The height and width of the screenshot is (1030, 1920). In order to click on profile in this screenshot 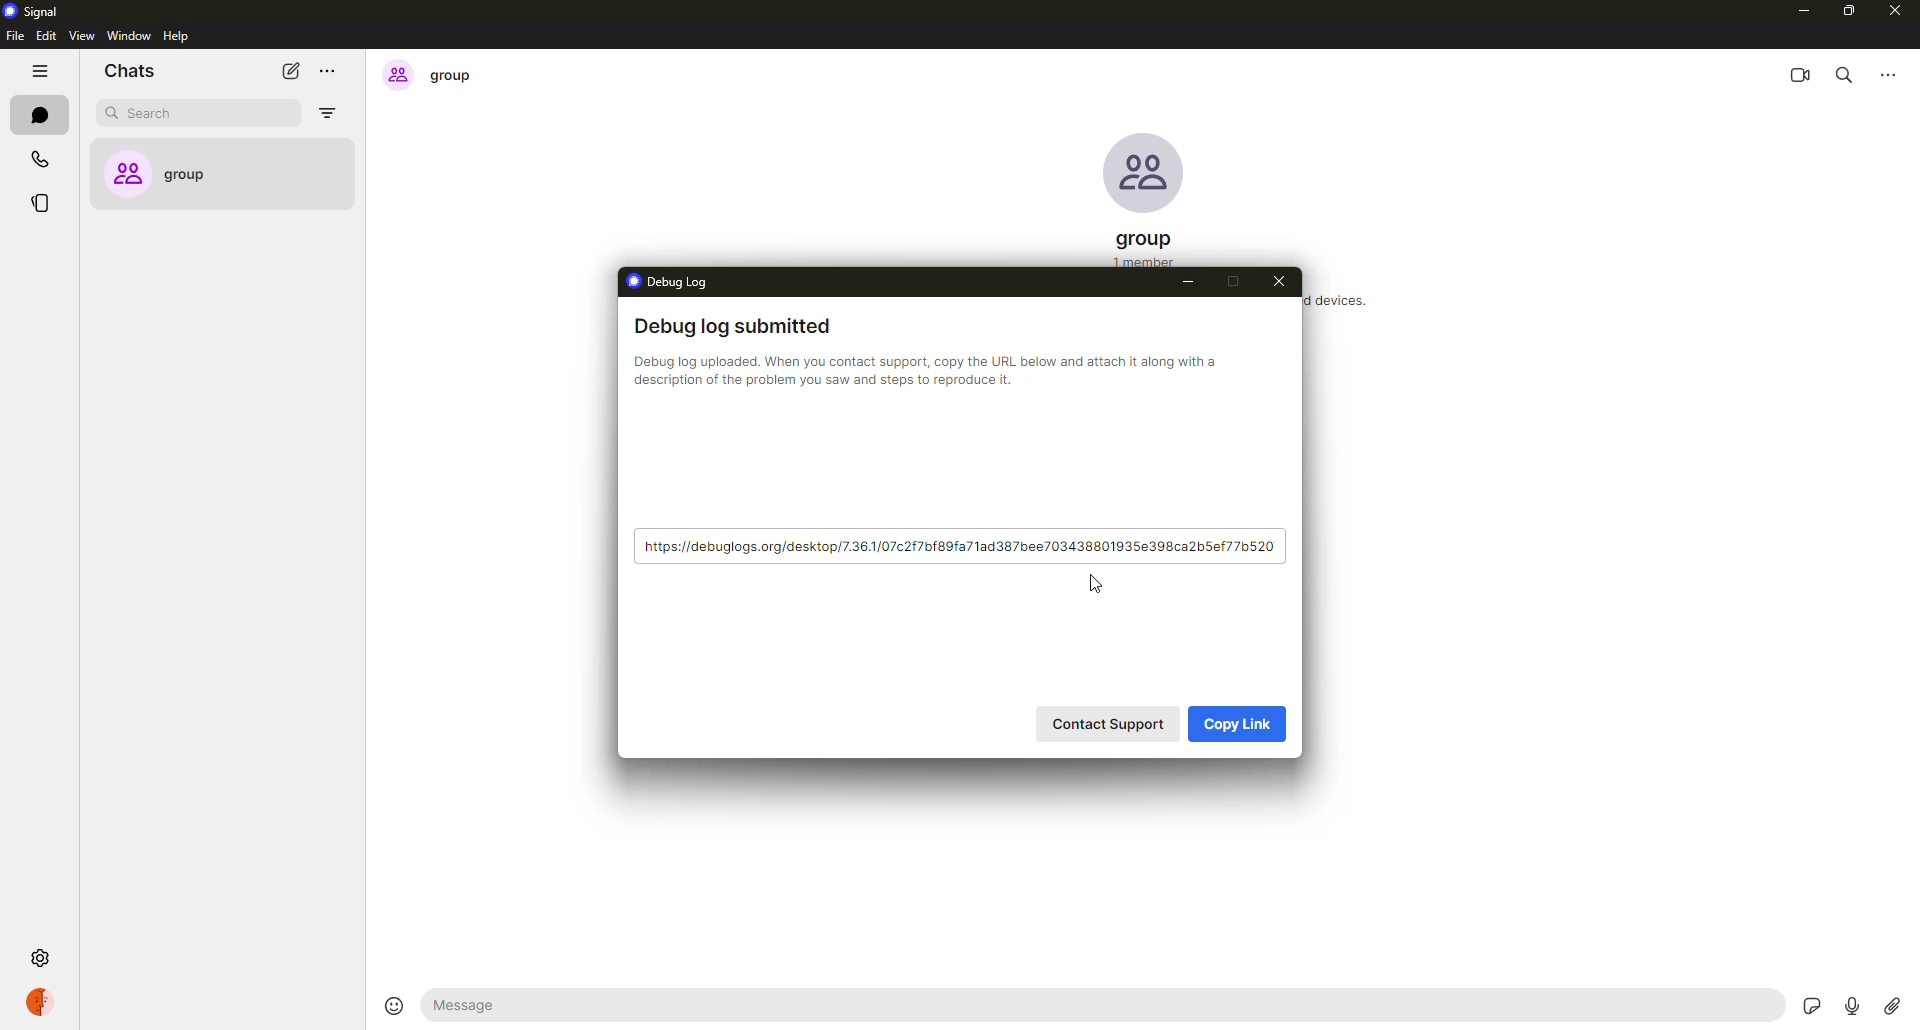, I will do `click(50, 1004)`.